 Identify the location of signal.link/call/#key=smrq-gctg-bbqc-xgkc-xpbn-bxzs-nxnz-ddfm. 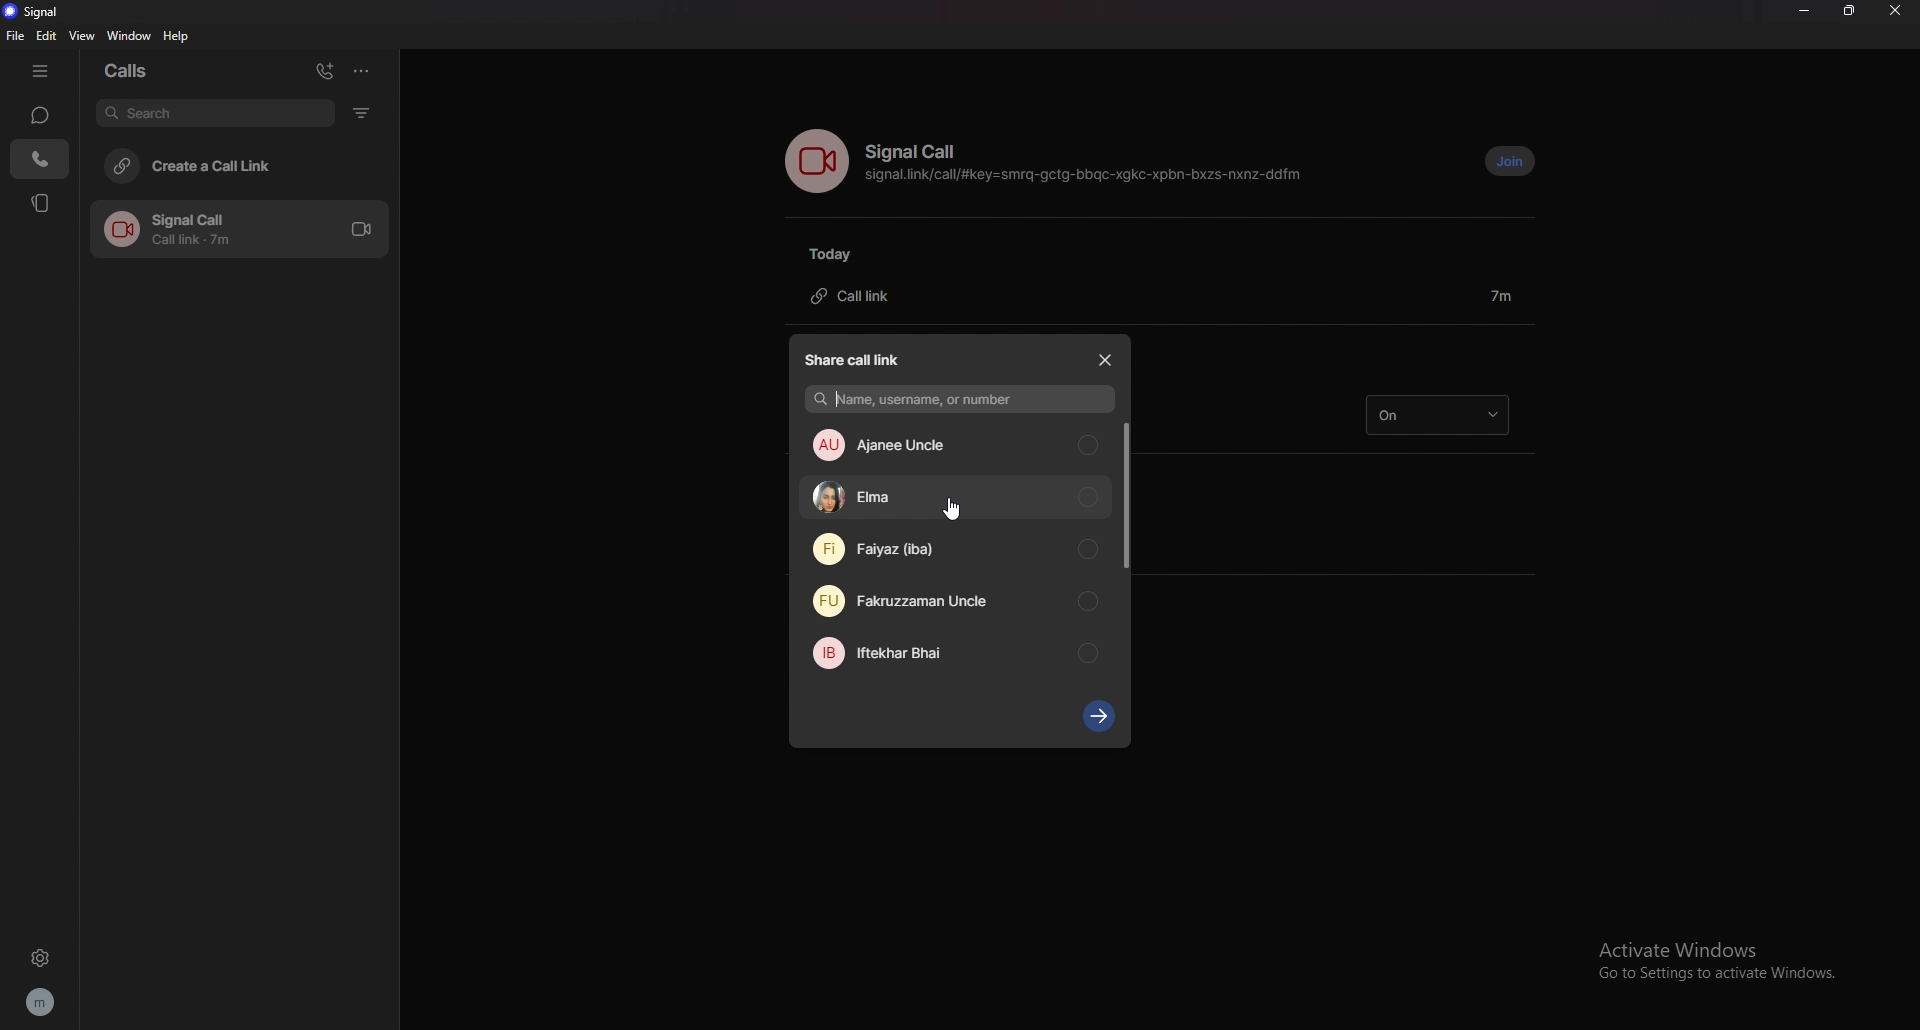
(1088, 178).